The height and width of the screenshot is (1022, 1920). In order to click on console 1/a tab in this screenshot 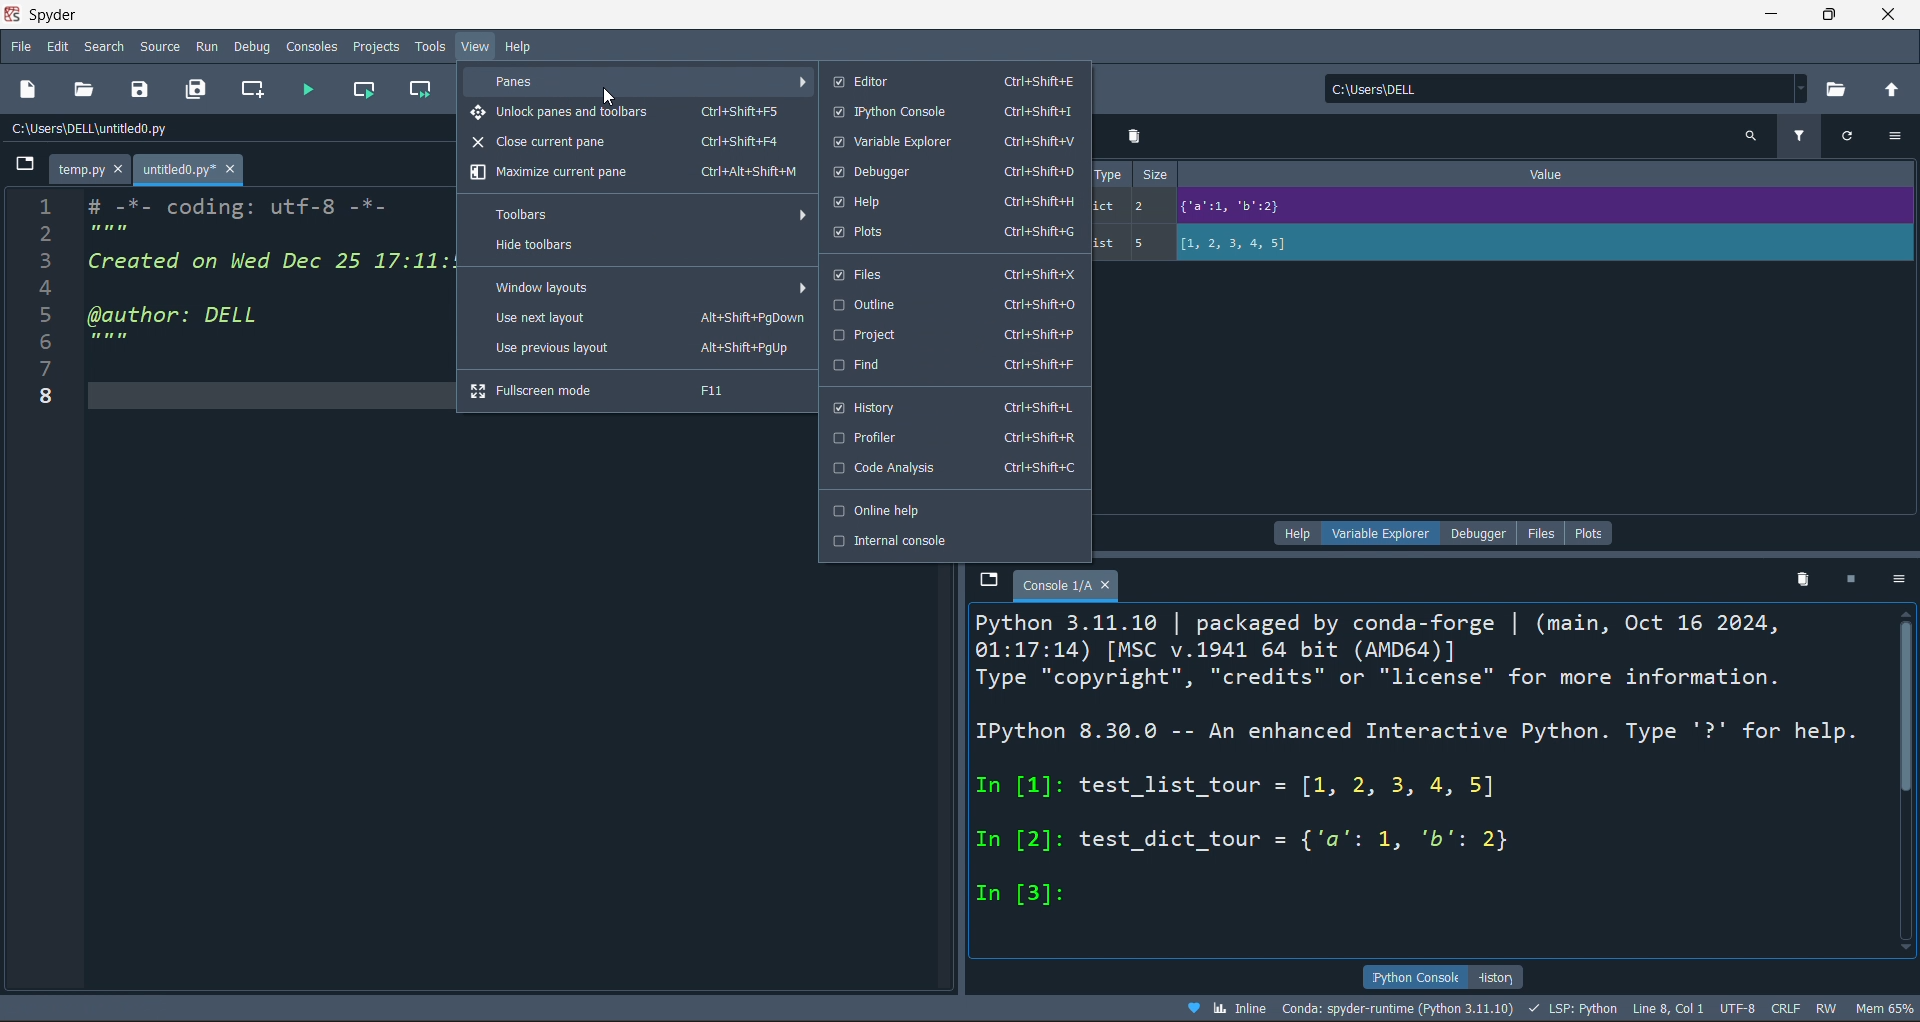, I will do `click(1072, 583)`.